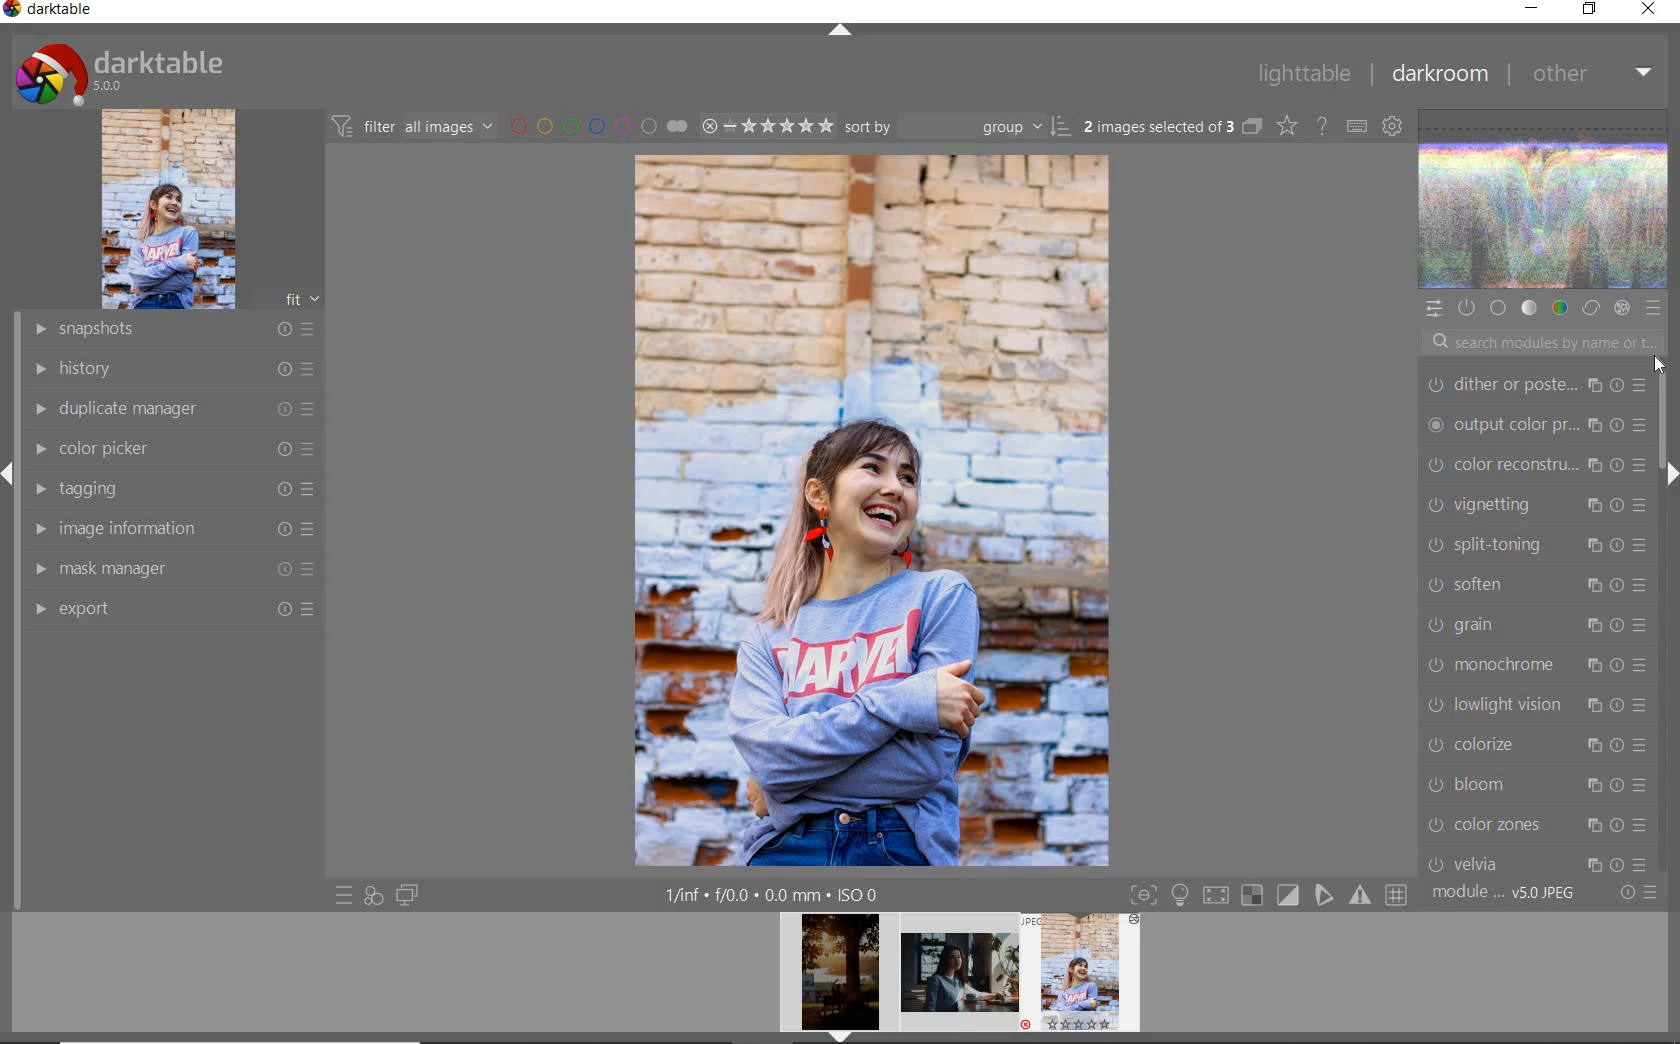  I want to click on DARKROOM, so click(1439, 74).